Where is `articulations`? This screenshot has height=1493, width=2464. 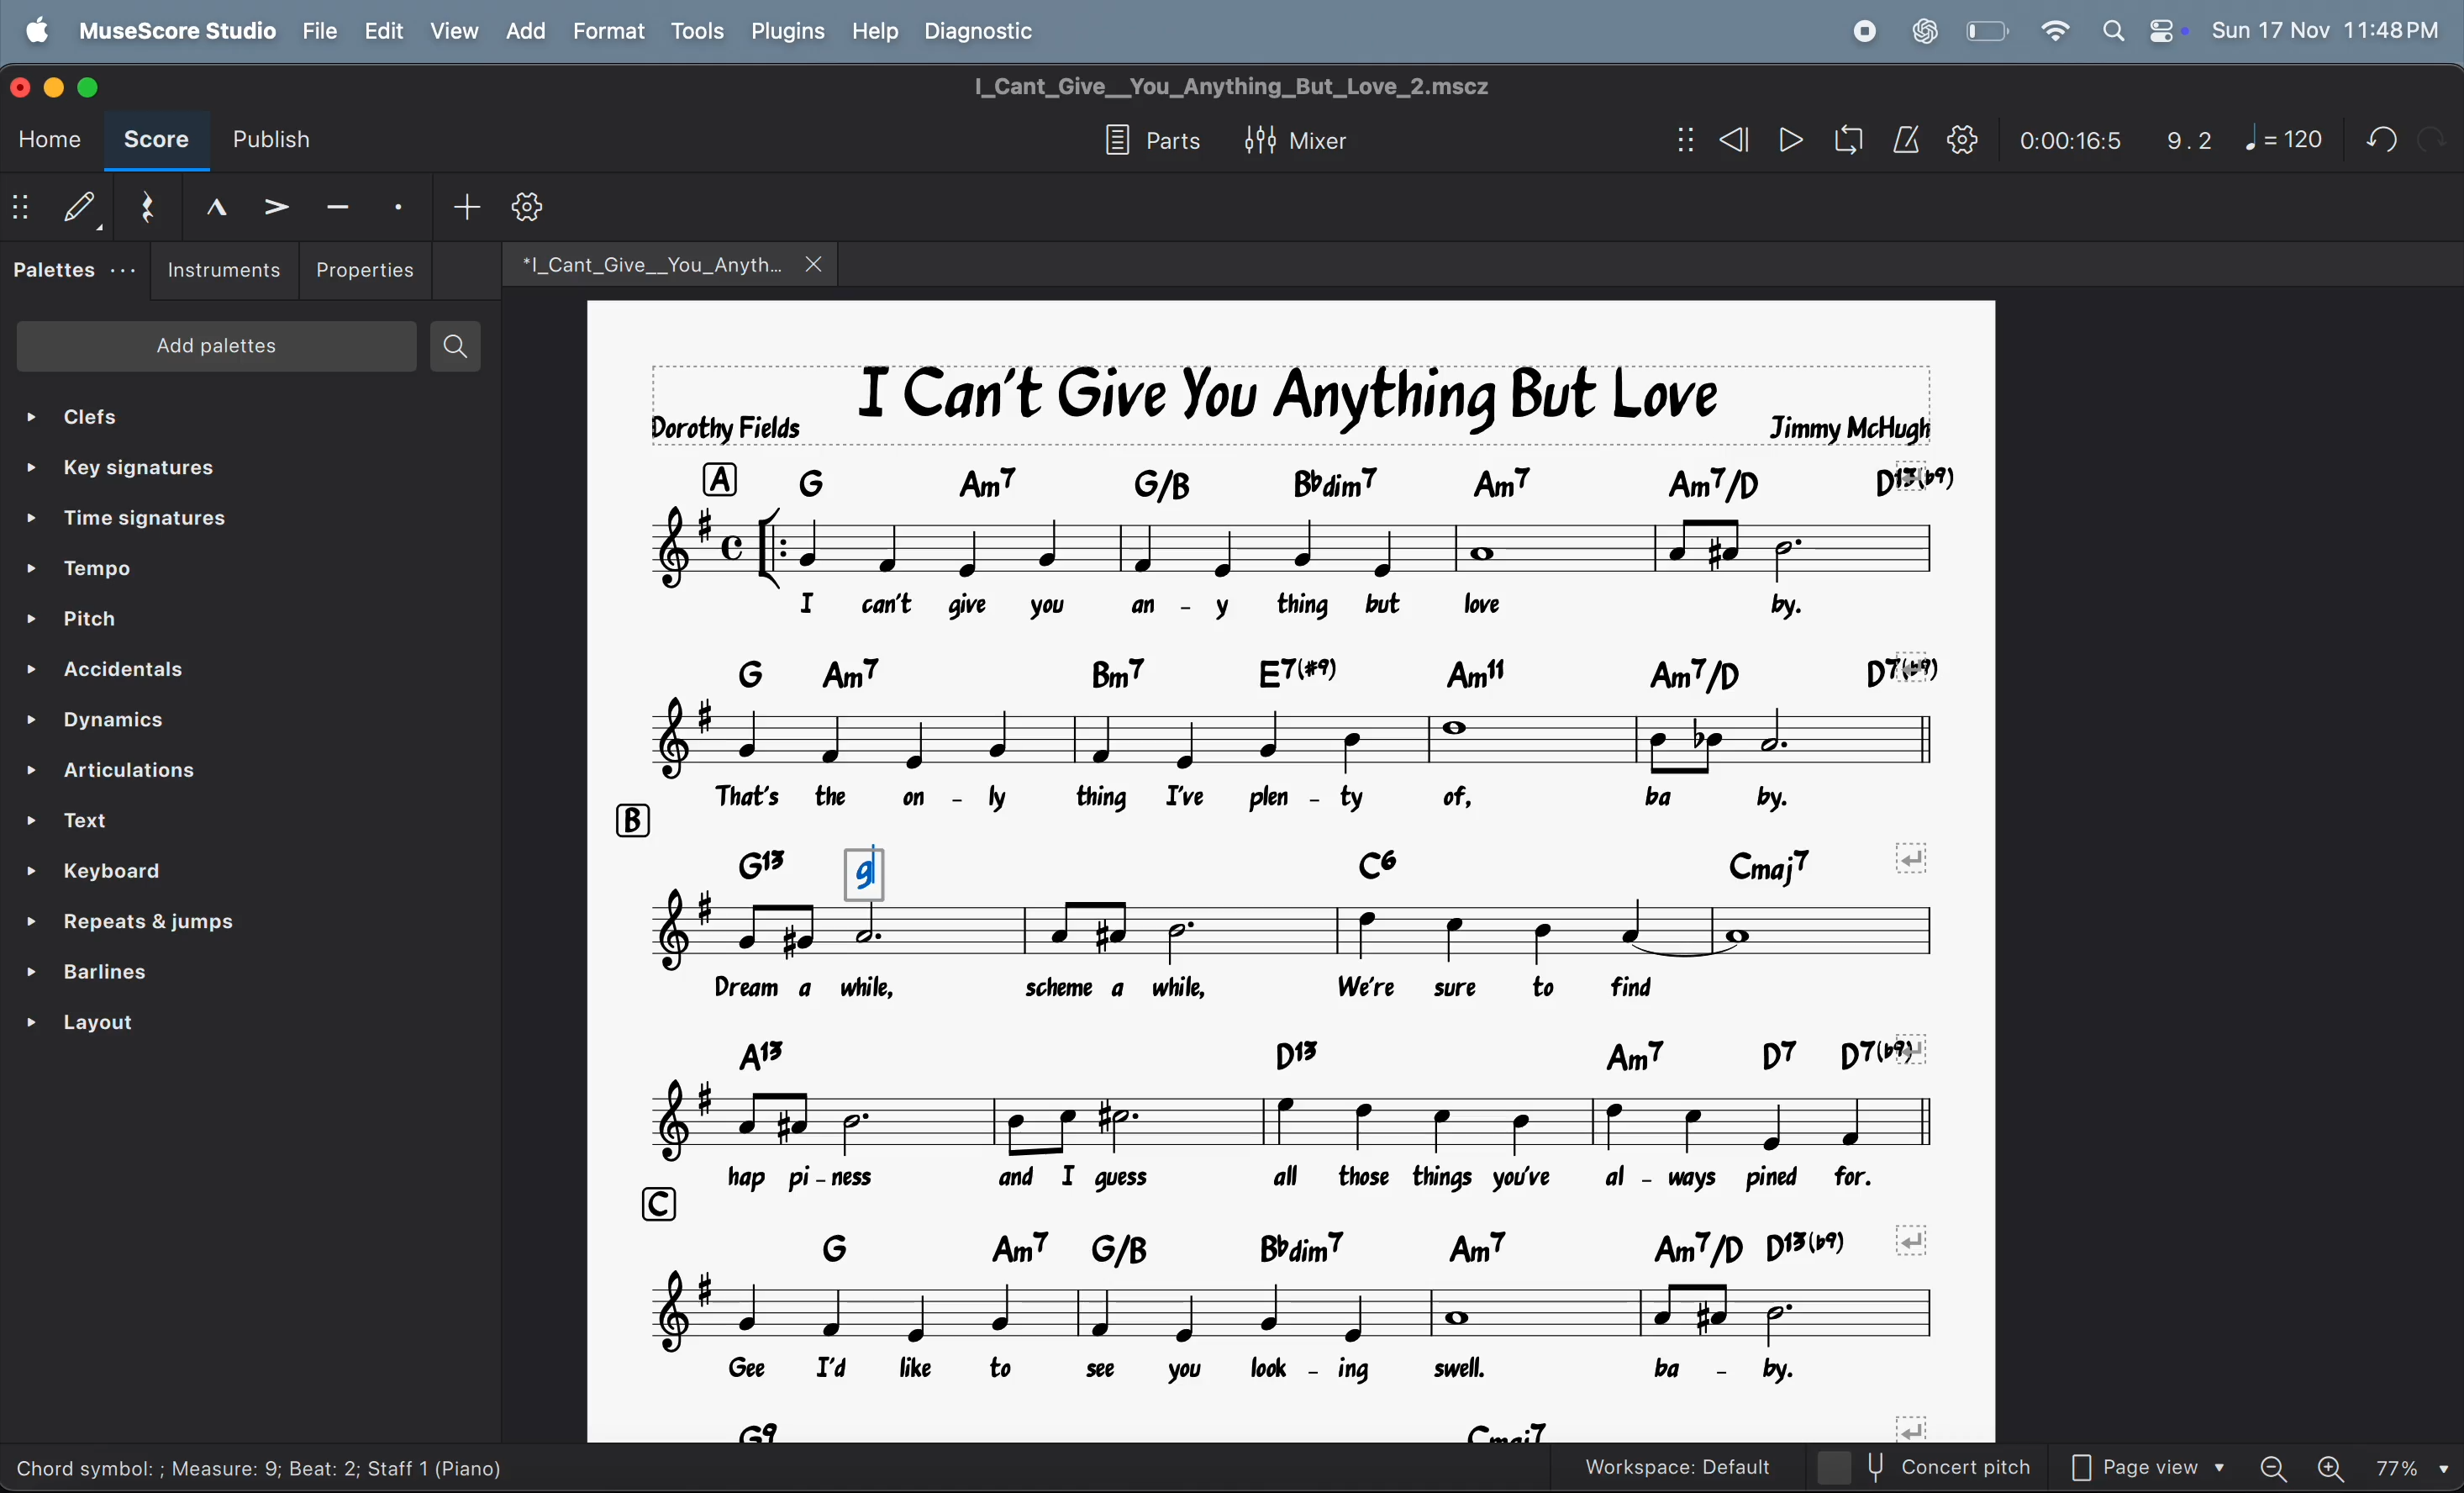
articulations is located at coordinates (219, 774).